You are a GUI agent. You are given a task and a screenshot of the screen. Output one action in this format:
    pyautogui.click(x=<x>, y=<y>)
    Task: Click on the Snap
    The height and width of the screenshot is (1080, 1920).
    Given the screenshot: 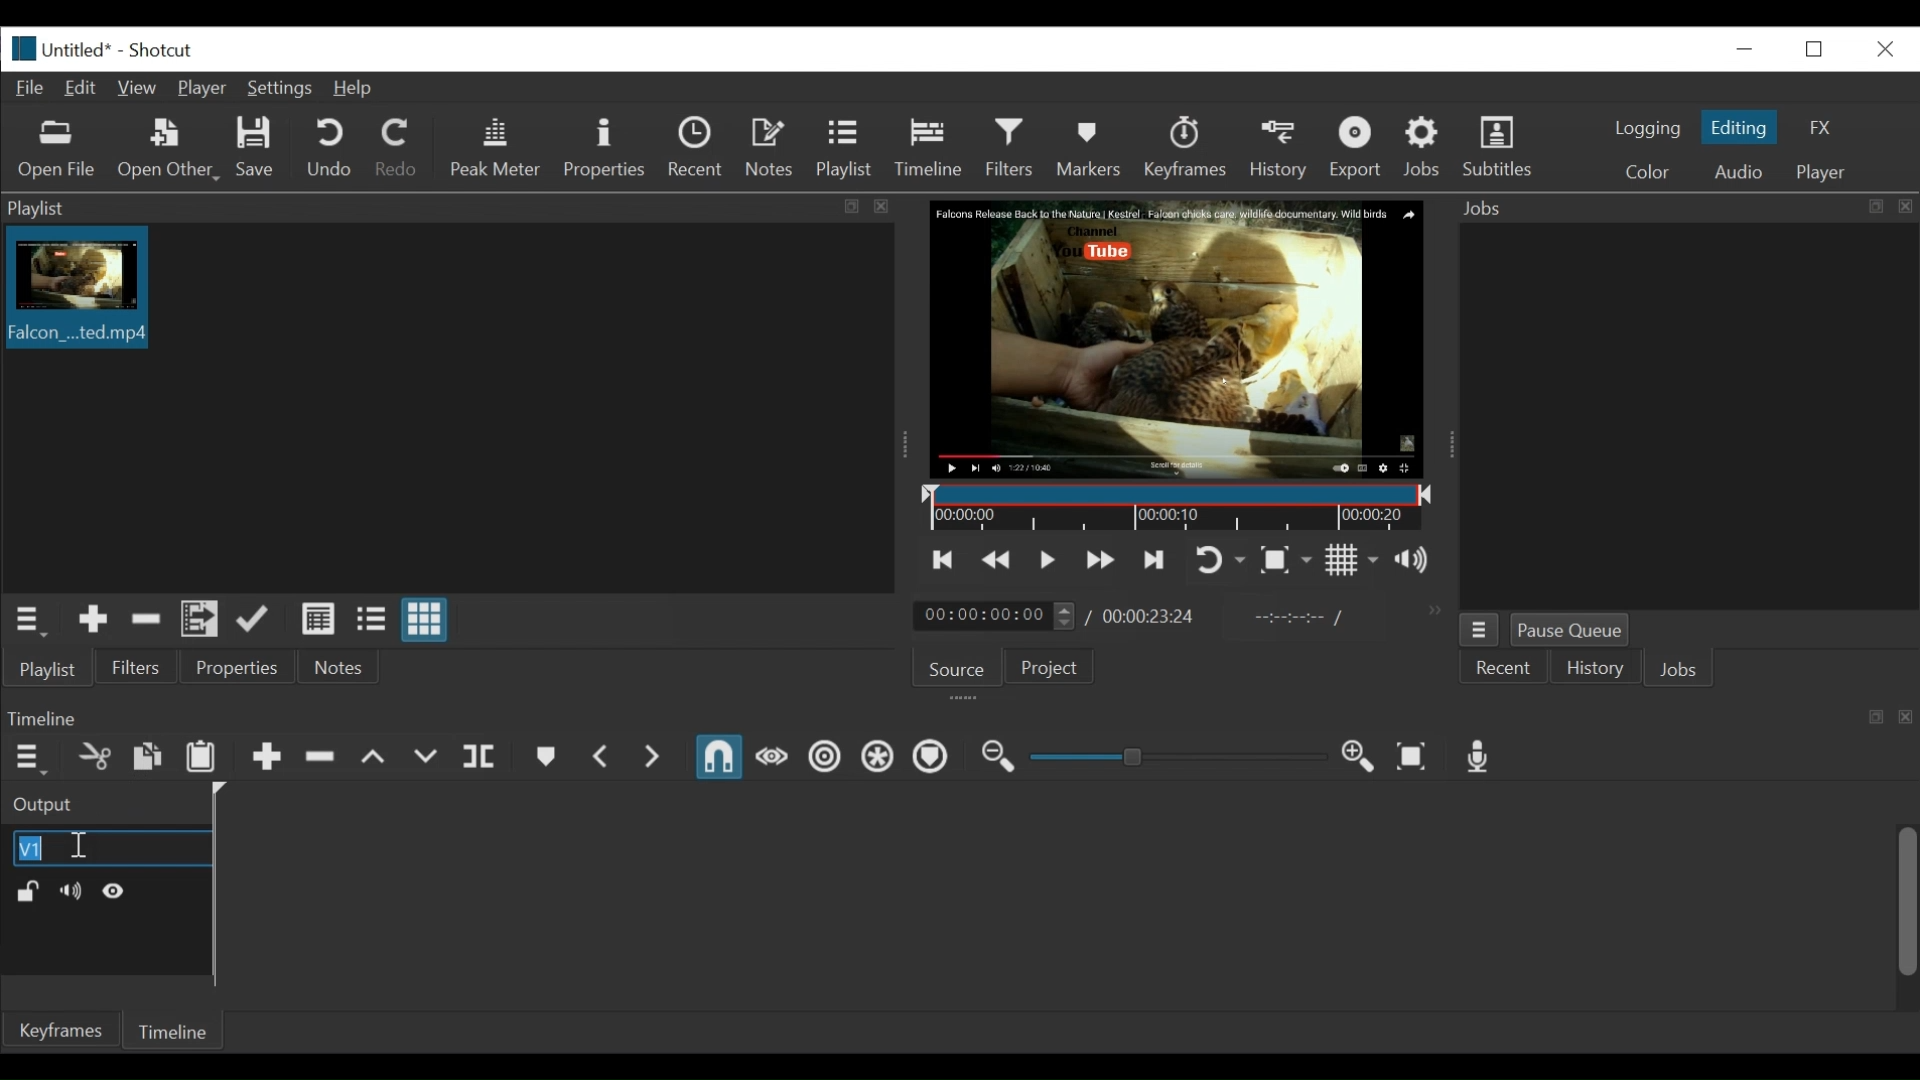 What is the action you would take?
    pyautogui.click(x=721, y=759)
    